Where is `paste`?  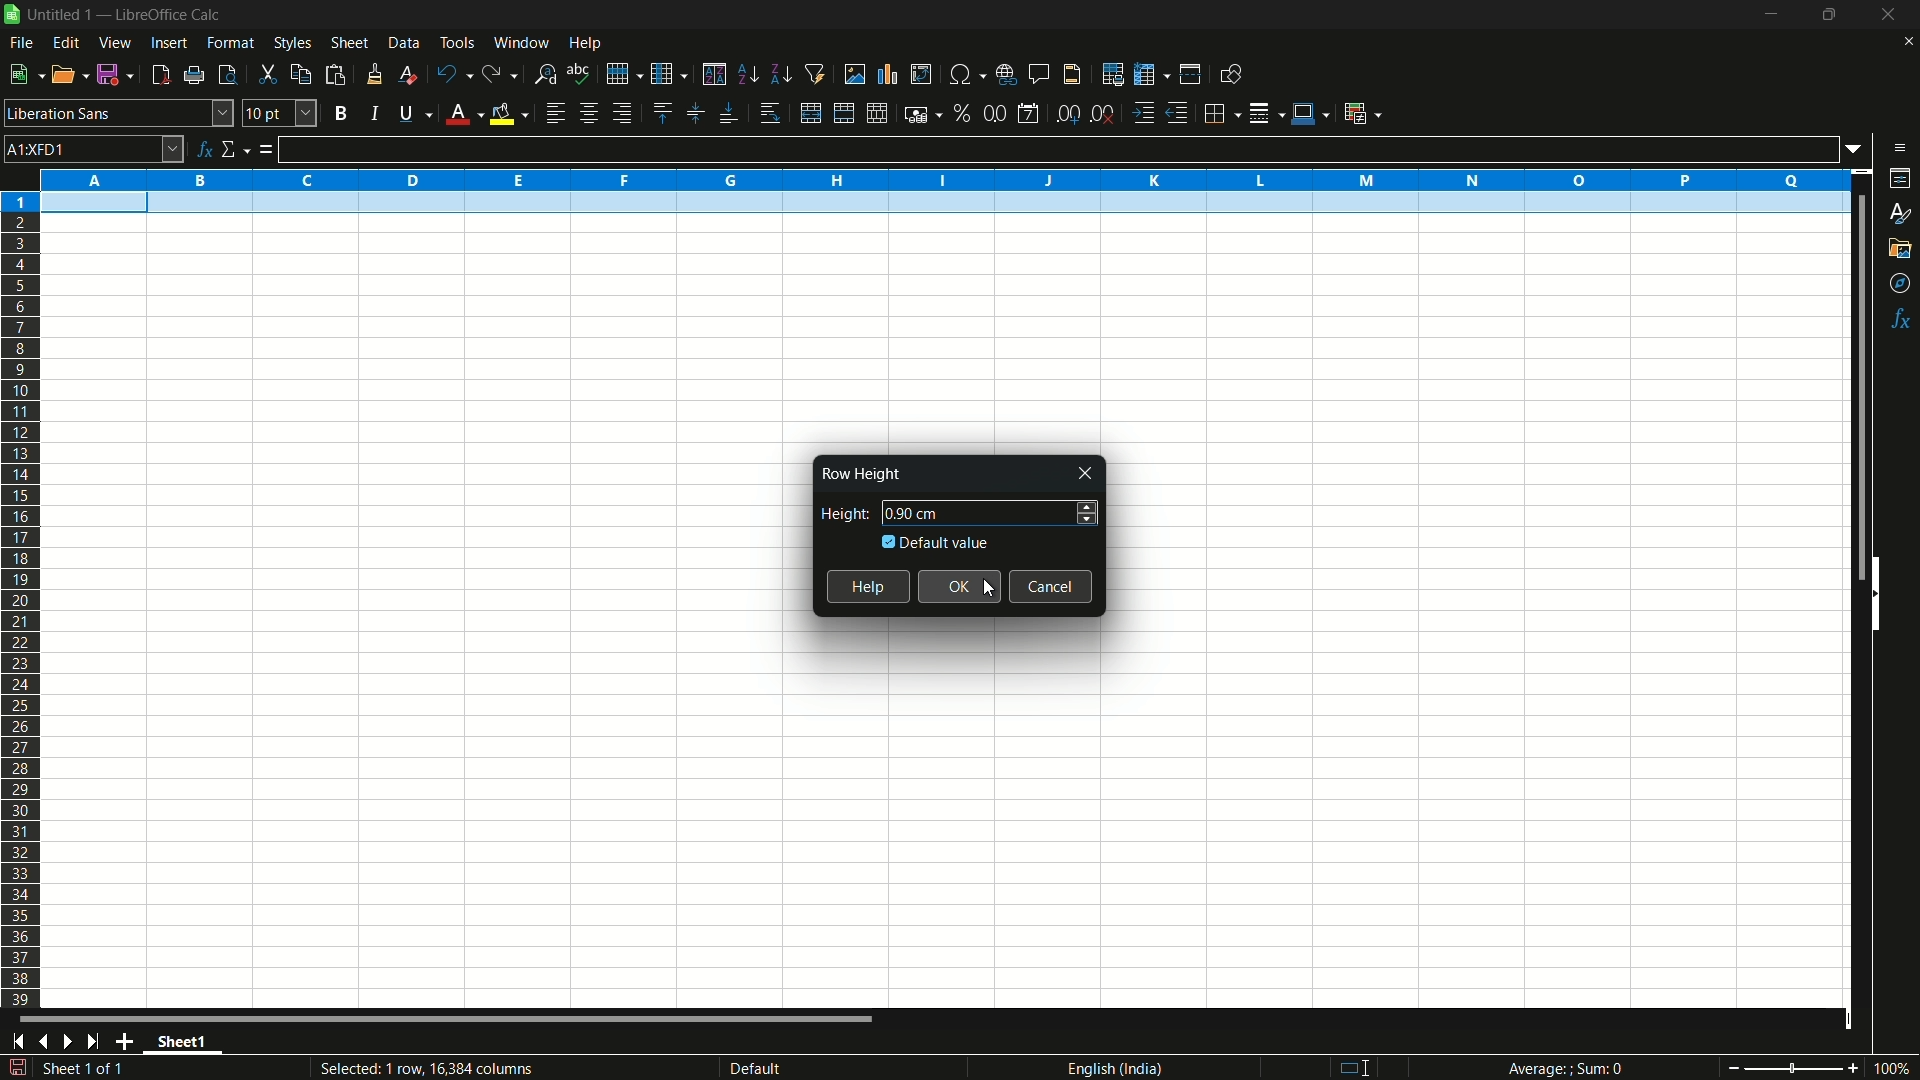 paste is located at coordinates (335, 75).